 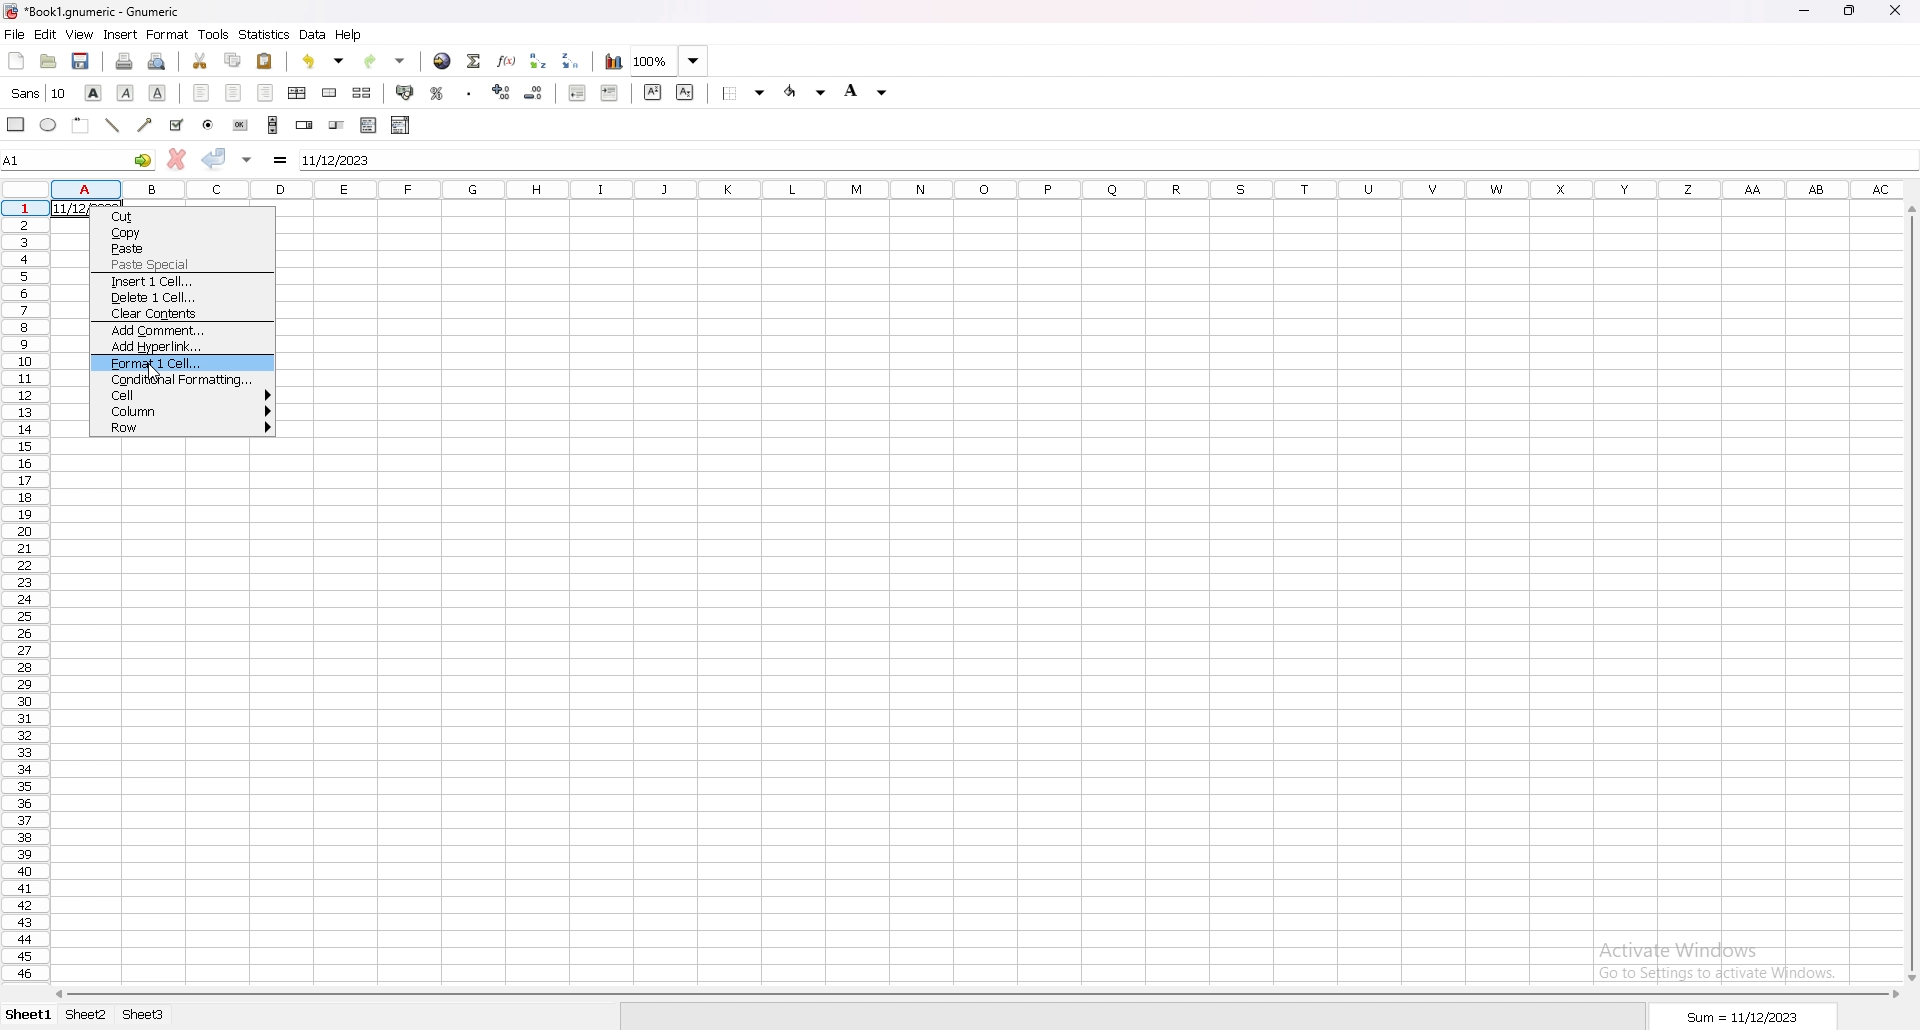 I want to click on centre horizontally, so click(x=297, y=93).